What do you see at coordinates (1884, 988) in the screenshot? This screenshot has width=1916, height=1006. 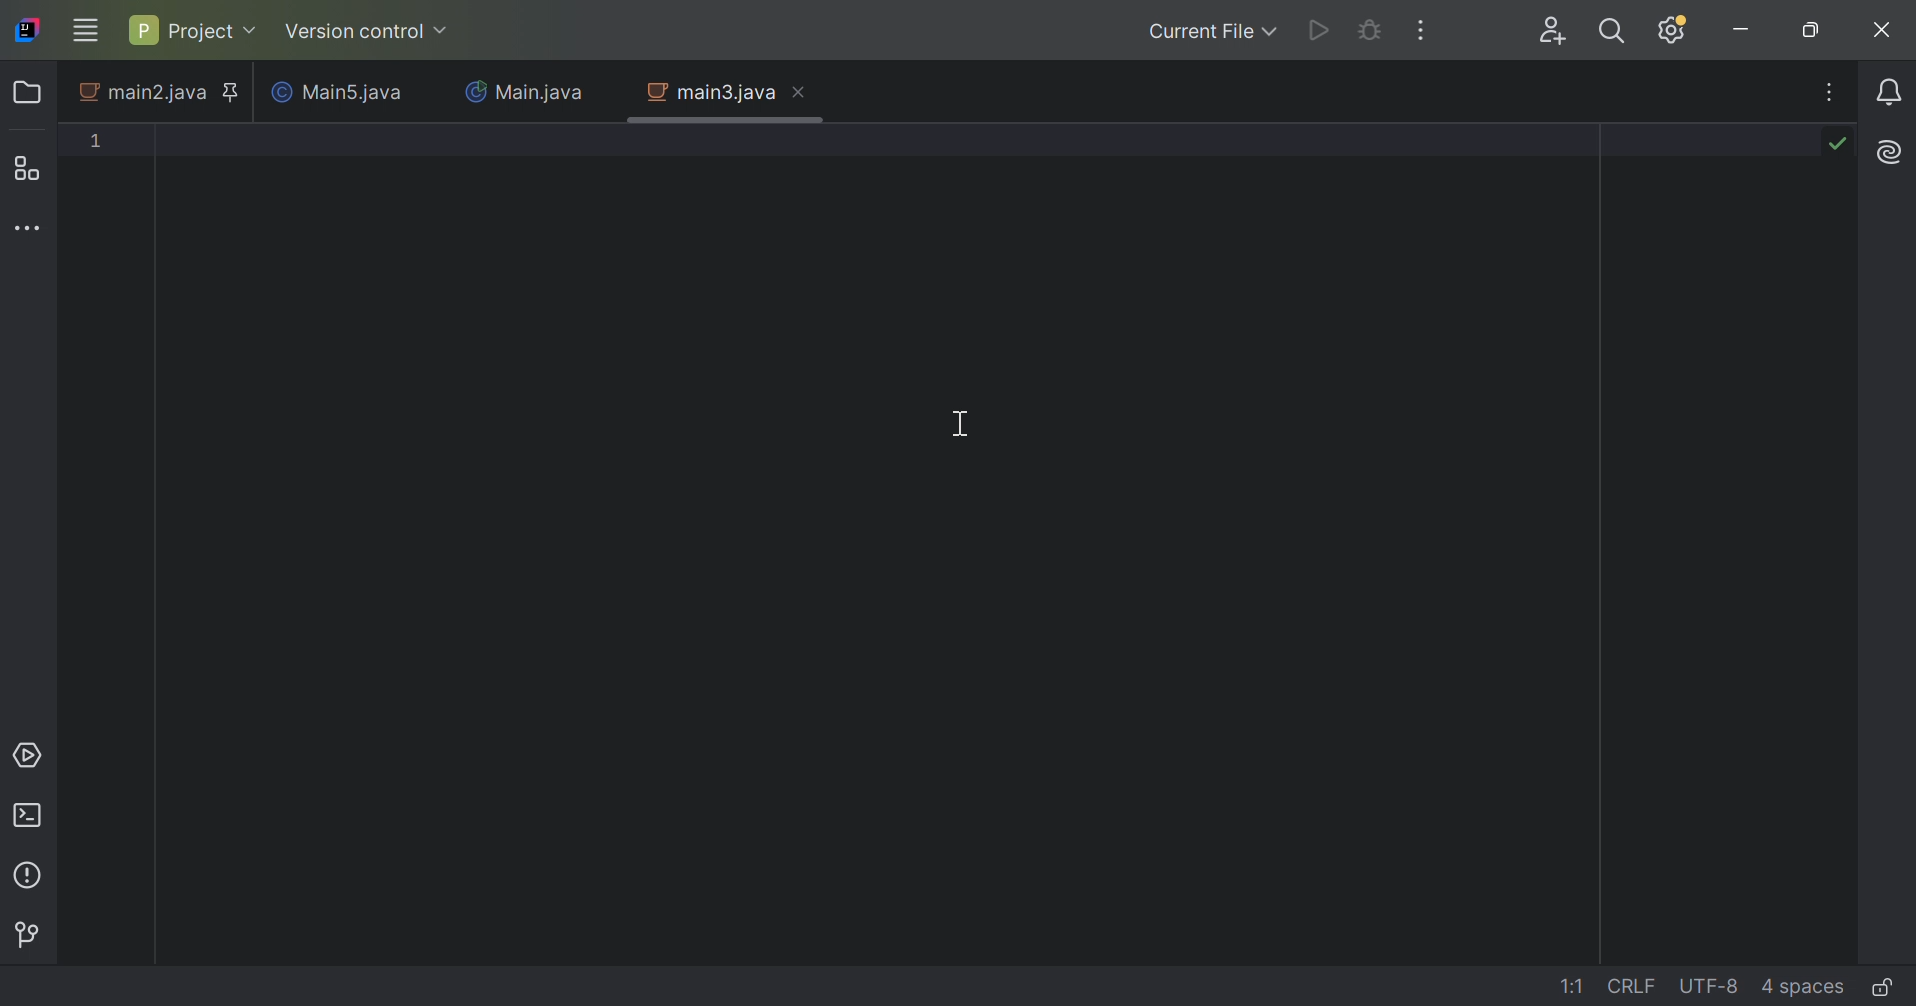 I see `Make file read-only` at bounding box center [1884, 988].